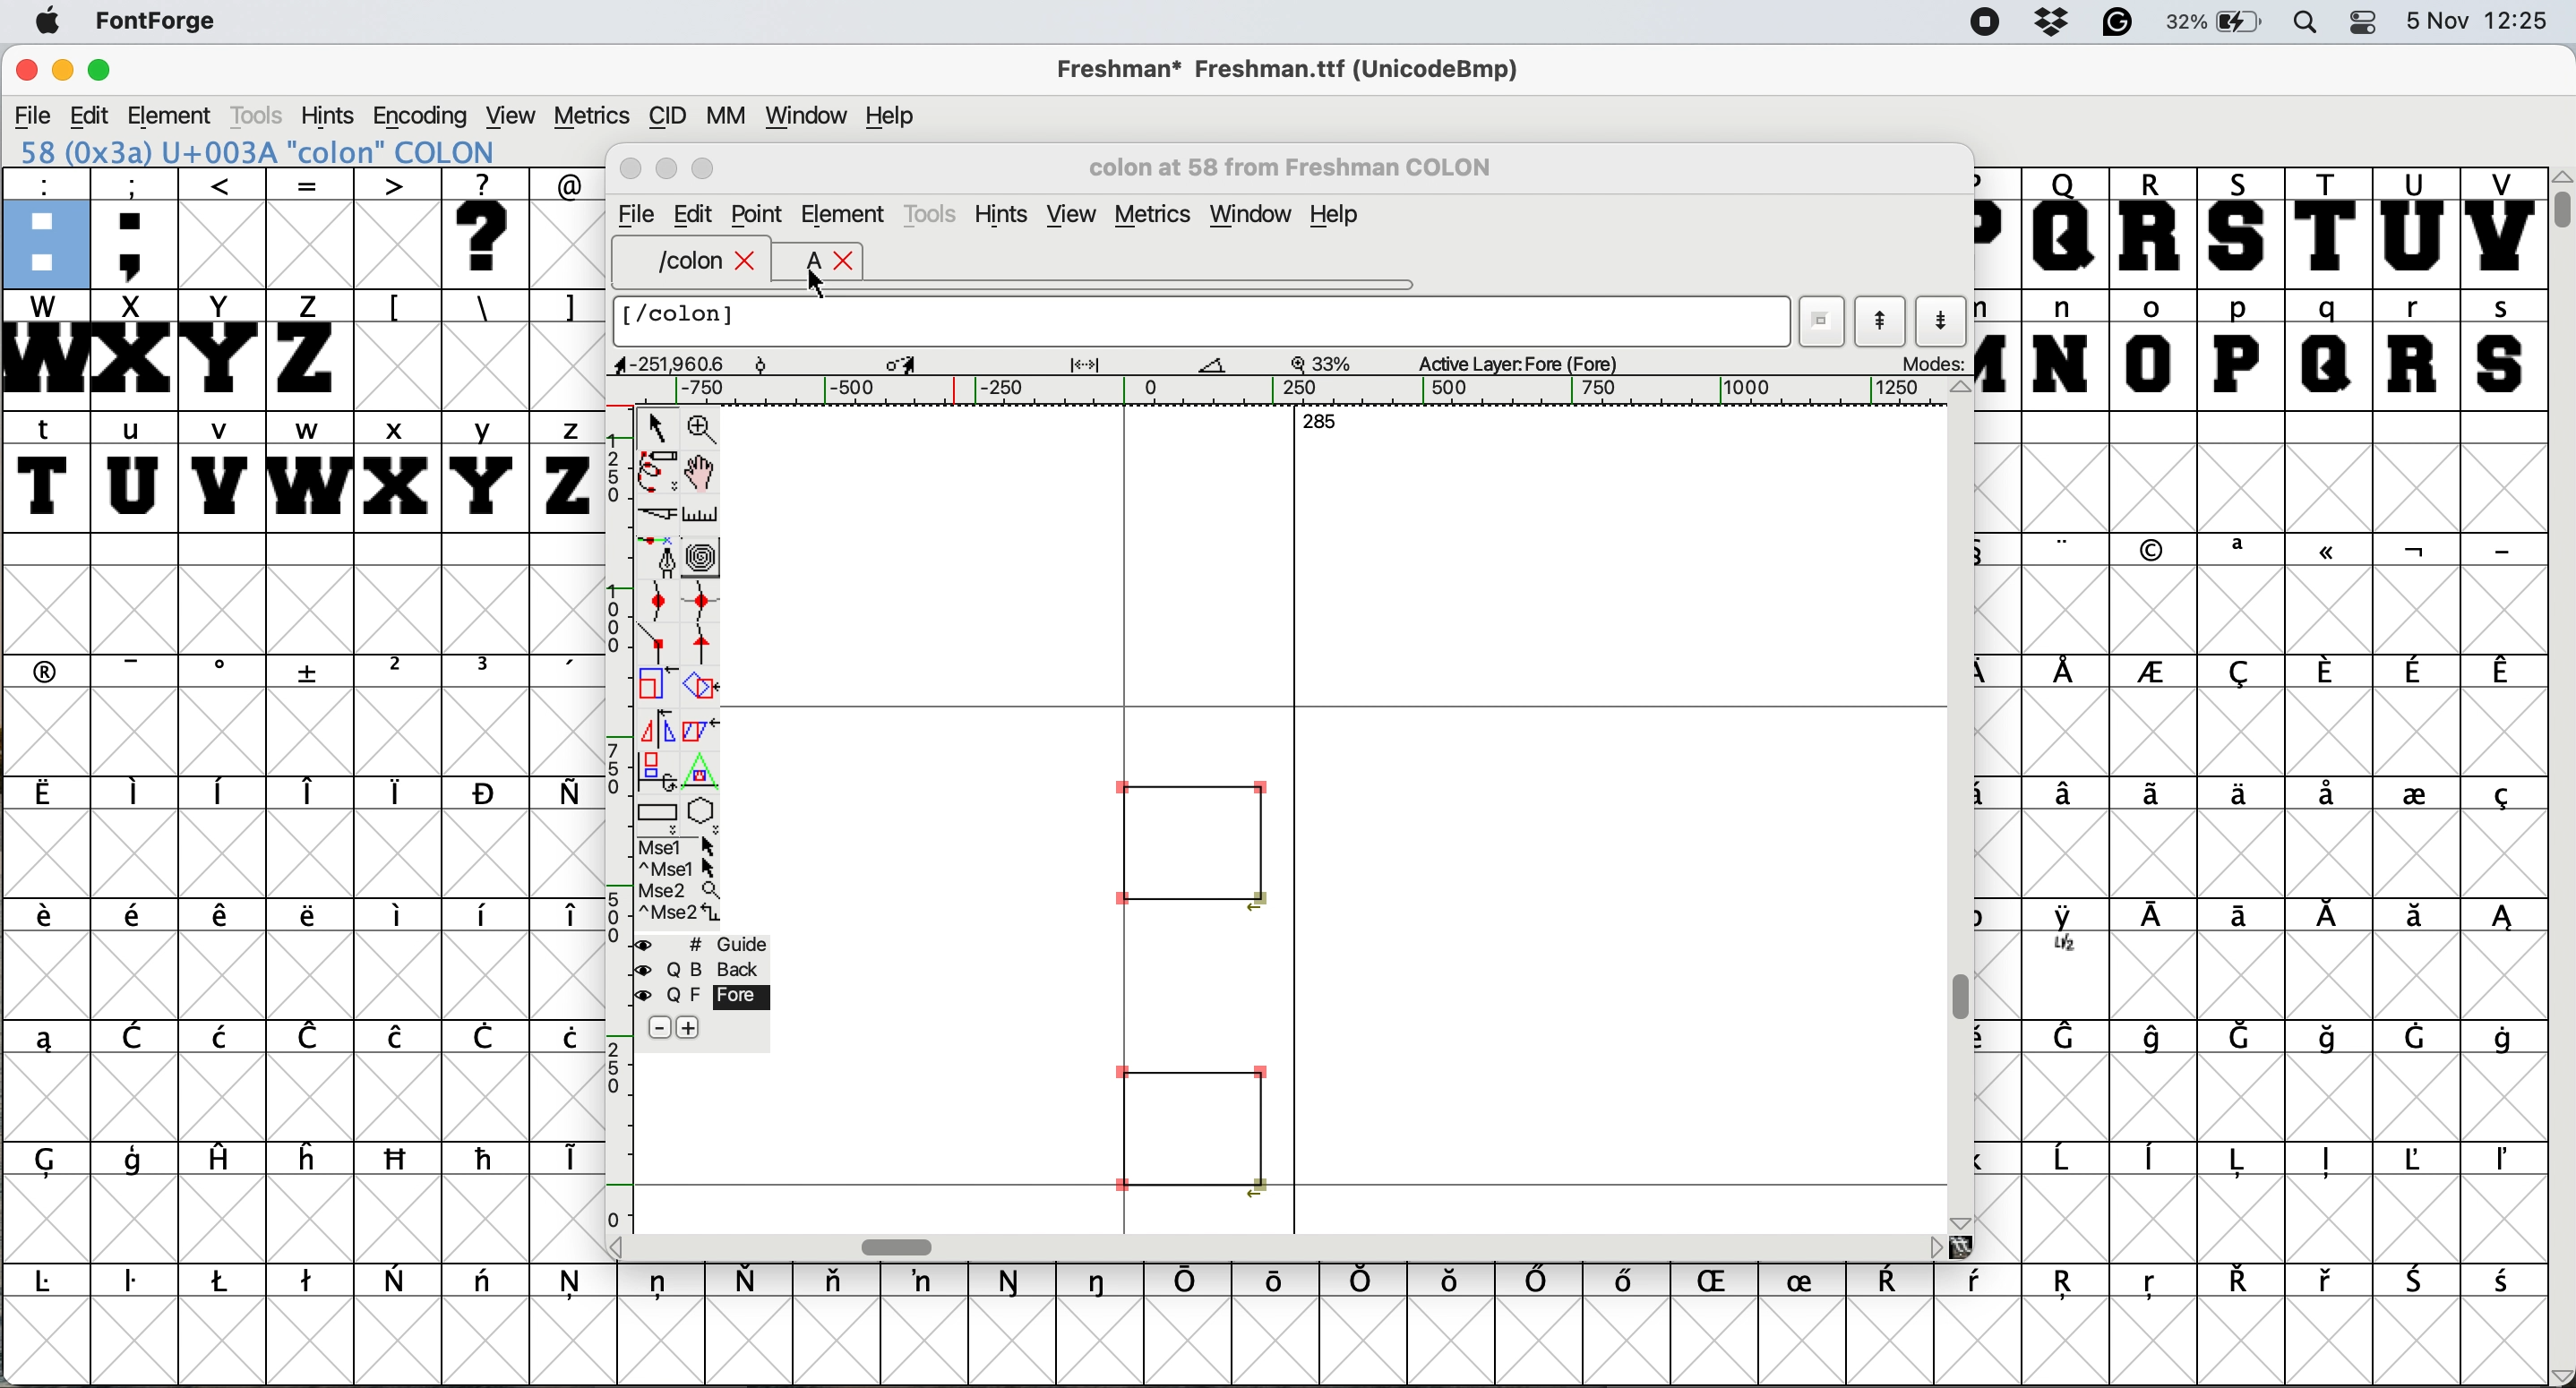 This screenshot has width=2576, height=1388. What do you see at coordinates (696, 215) in the screenshot?
I see `edit` at bounding box center [696, 215].